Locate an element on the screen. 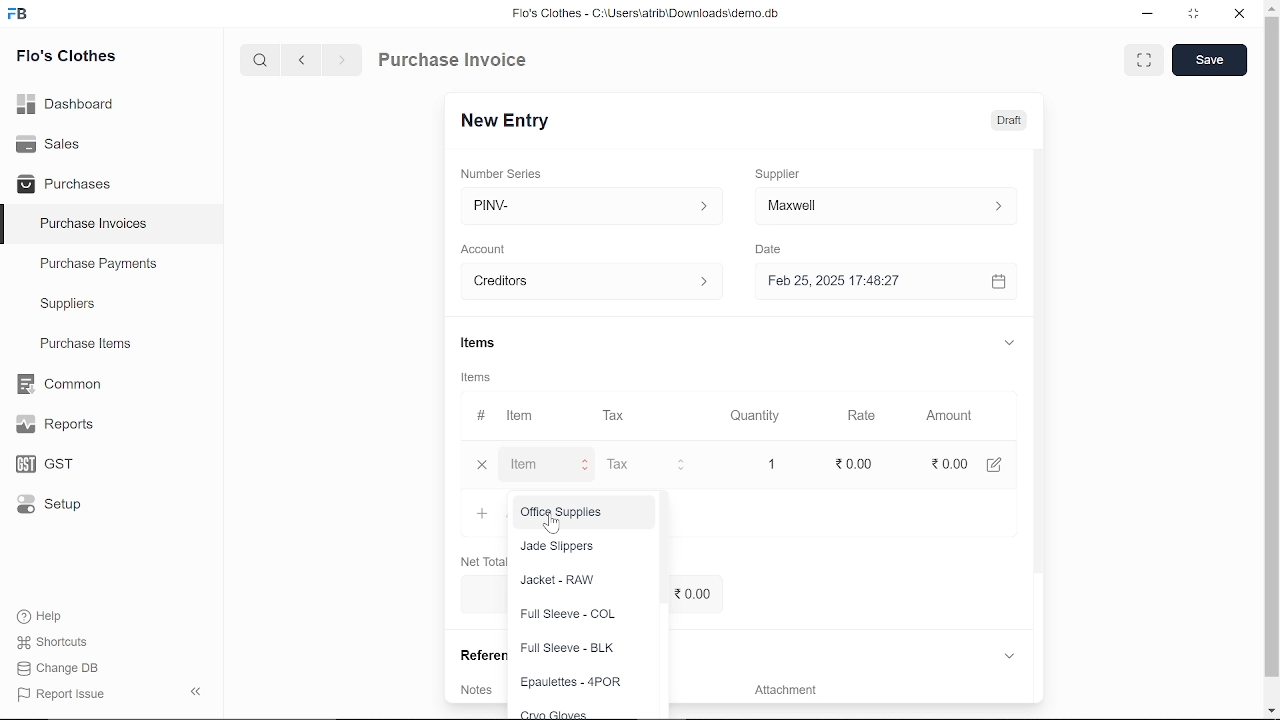 Image resolution: width=1280 pixels, height=720 pixels. 1 is located at coordinates (782, 464).